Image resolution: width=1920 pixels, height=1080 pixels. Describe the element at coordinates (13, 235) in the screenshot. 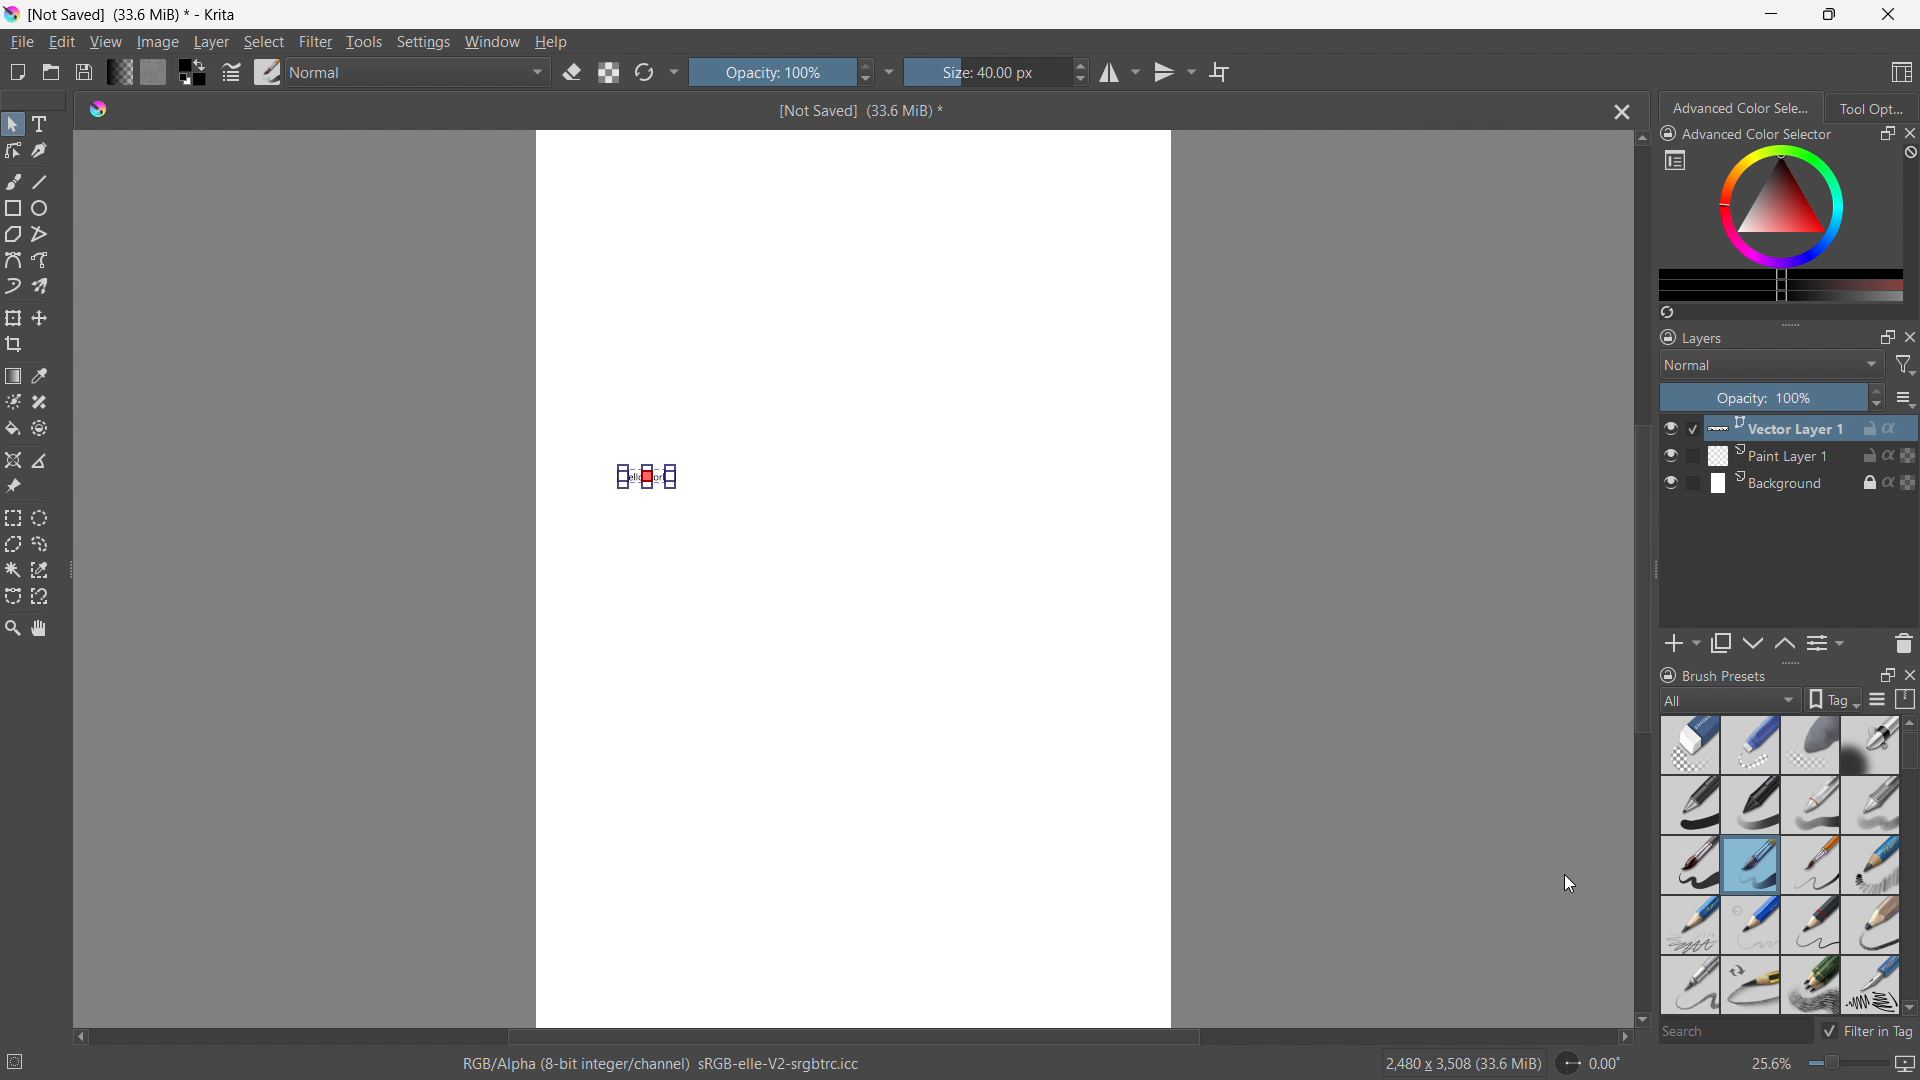

I see `polygon tool` at that location.